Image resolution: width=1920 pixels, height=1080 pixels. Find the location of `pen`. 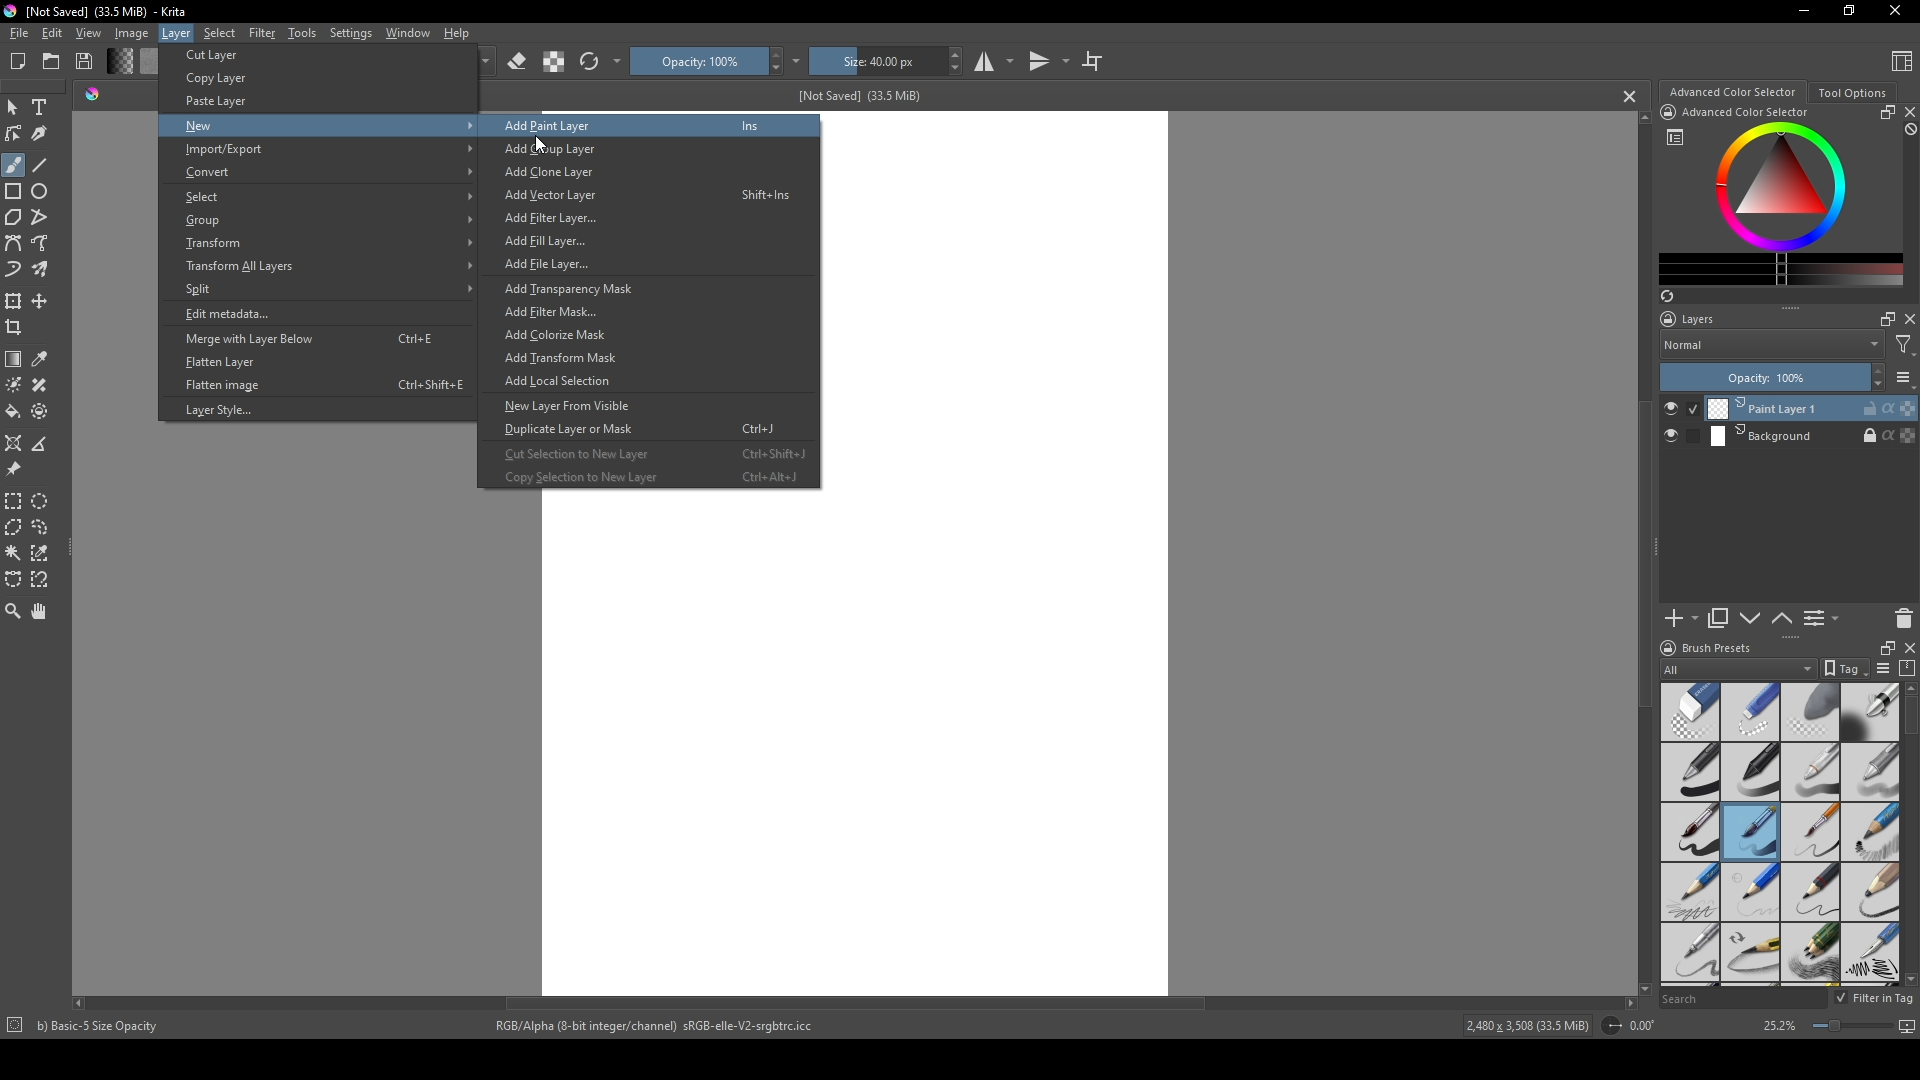

pen is located at coordinates (1689, 773).